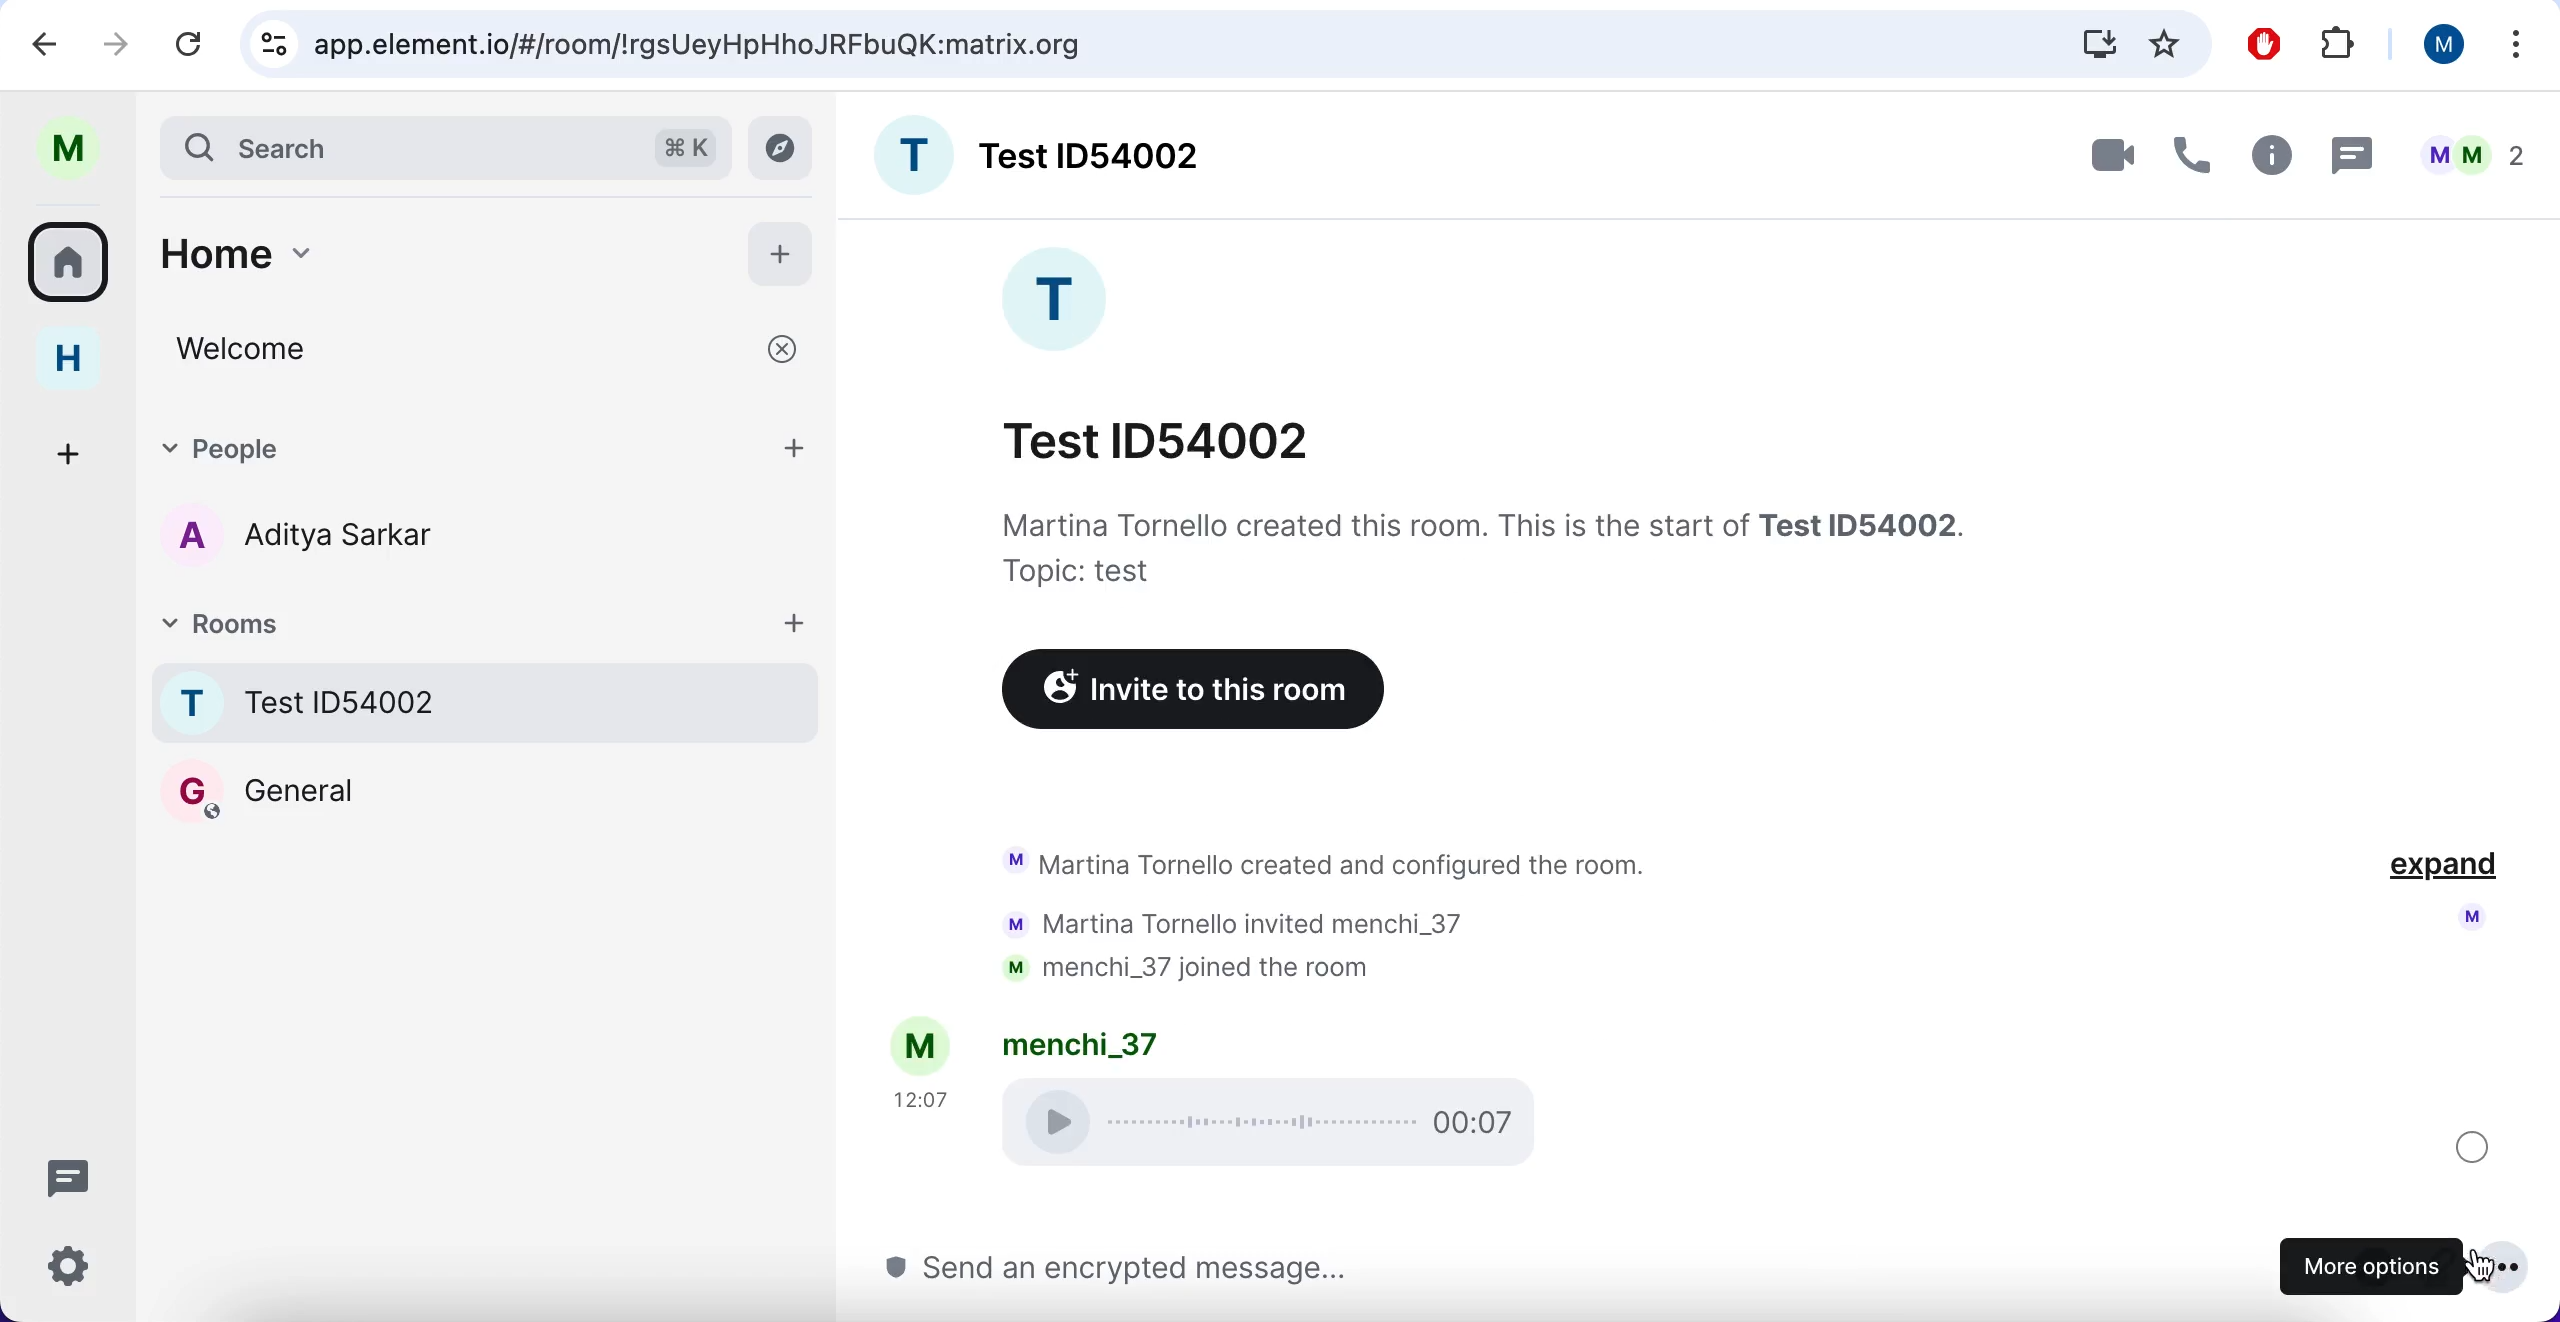  What do you see at coordinates (1282, 1124) in the screenshot?
I see `sent audio` at bounding box center [1282, 1124].